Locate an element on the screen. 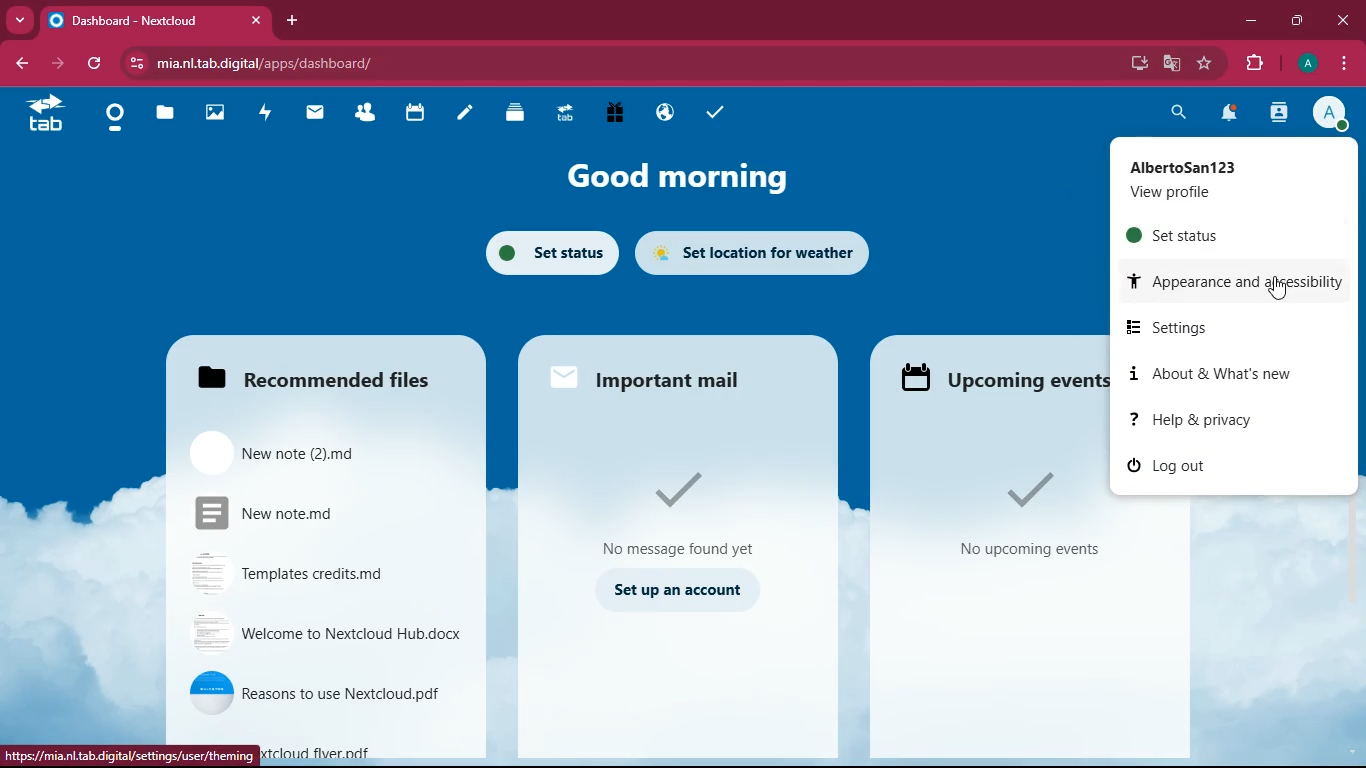 The image size is (1366, 768). back is located at coordinates (16, 63).